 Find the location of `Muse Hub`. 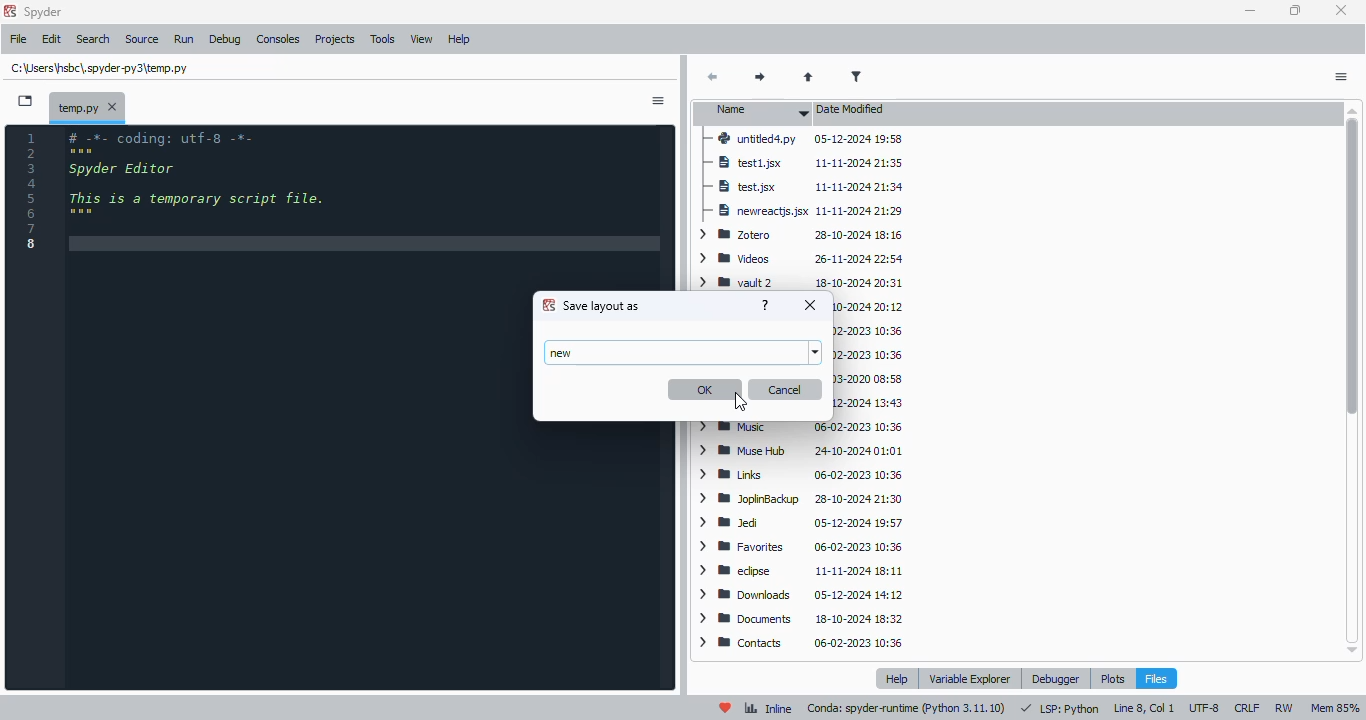

Muse Hub is located at coordinates (805, 451).